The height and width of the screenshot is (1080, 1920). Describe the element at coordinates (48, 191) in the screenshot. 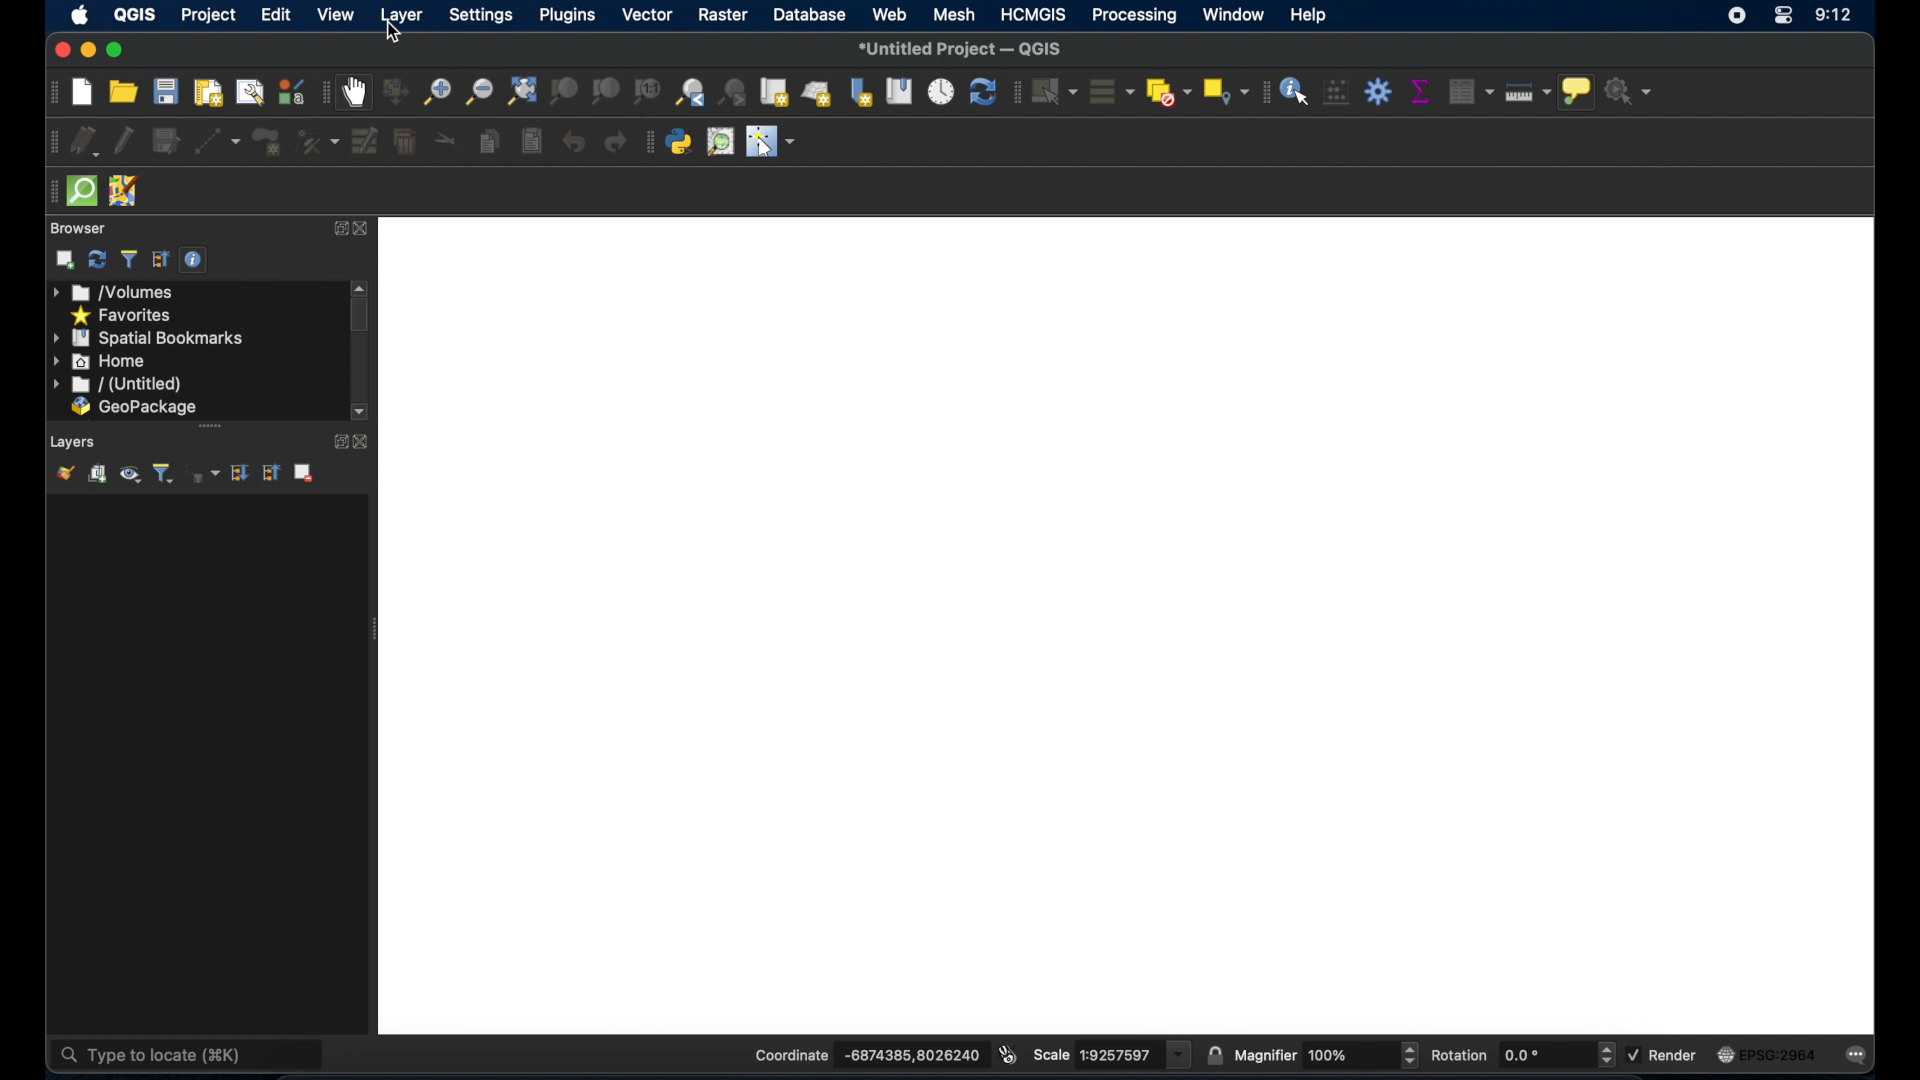

I see `drag handle` at that location.